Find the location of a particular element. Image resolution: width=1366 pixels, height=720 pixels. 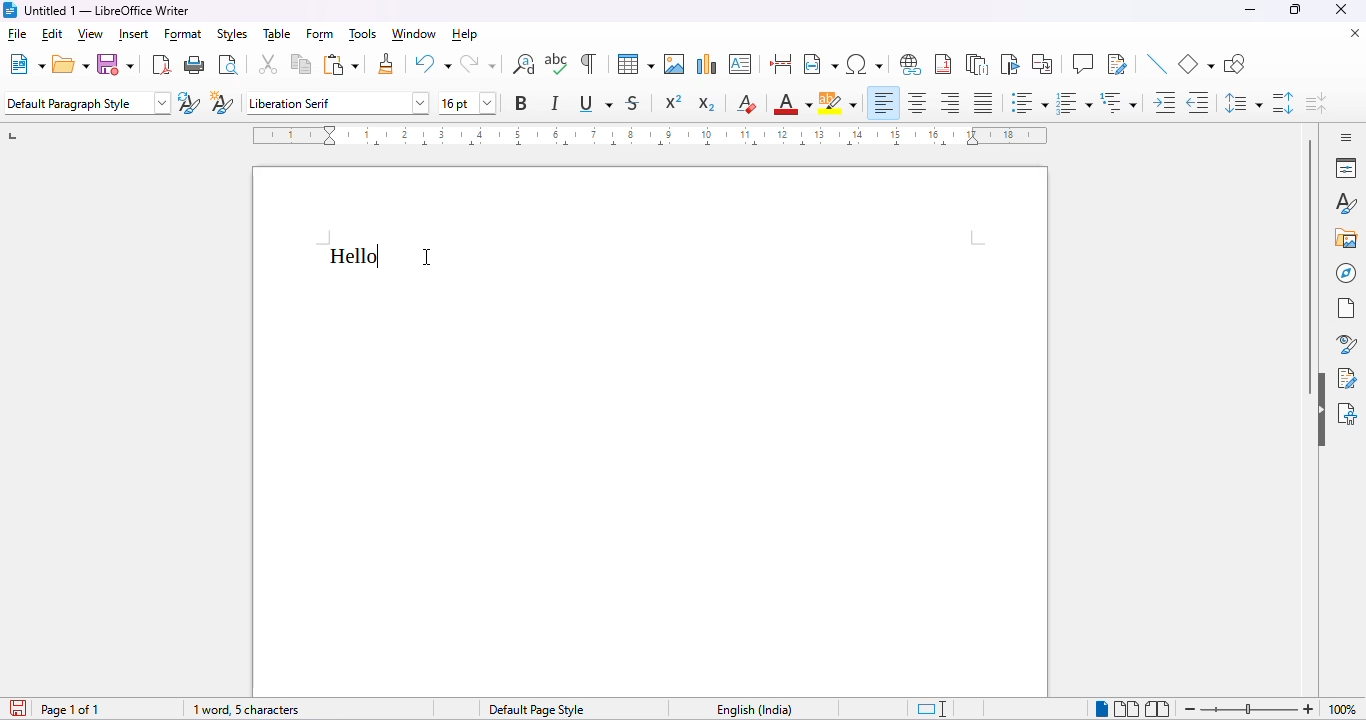

insert endnote is located at coordinates (978, 66).